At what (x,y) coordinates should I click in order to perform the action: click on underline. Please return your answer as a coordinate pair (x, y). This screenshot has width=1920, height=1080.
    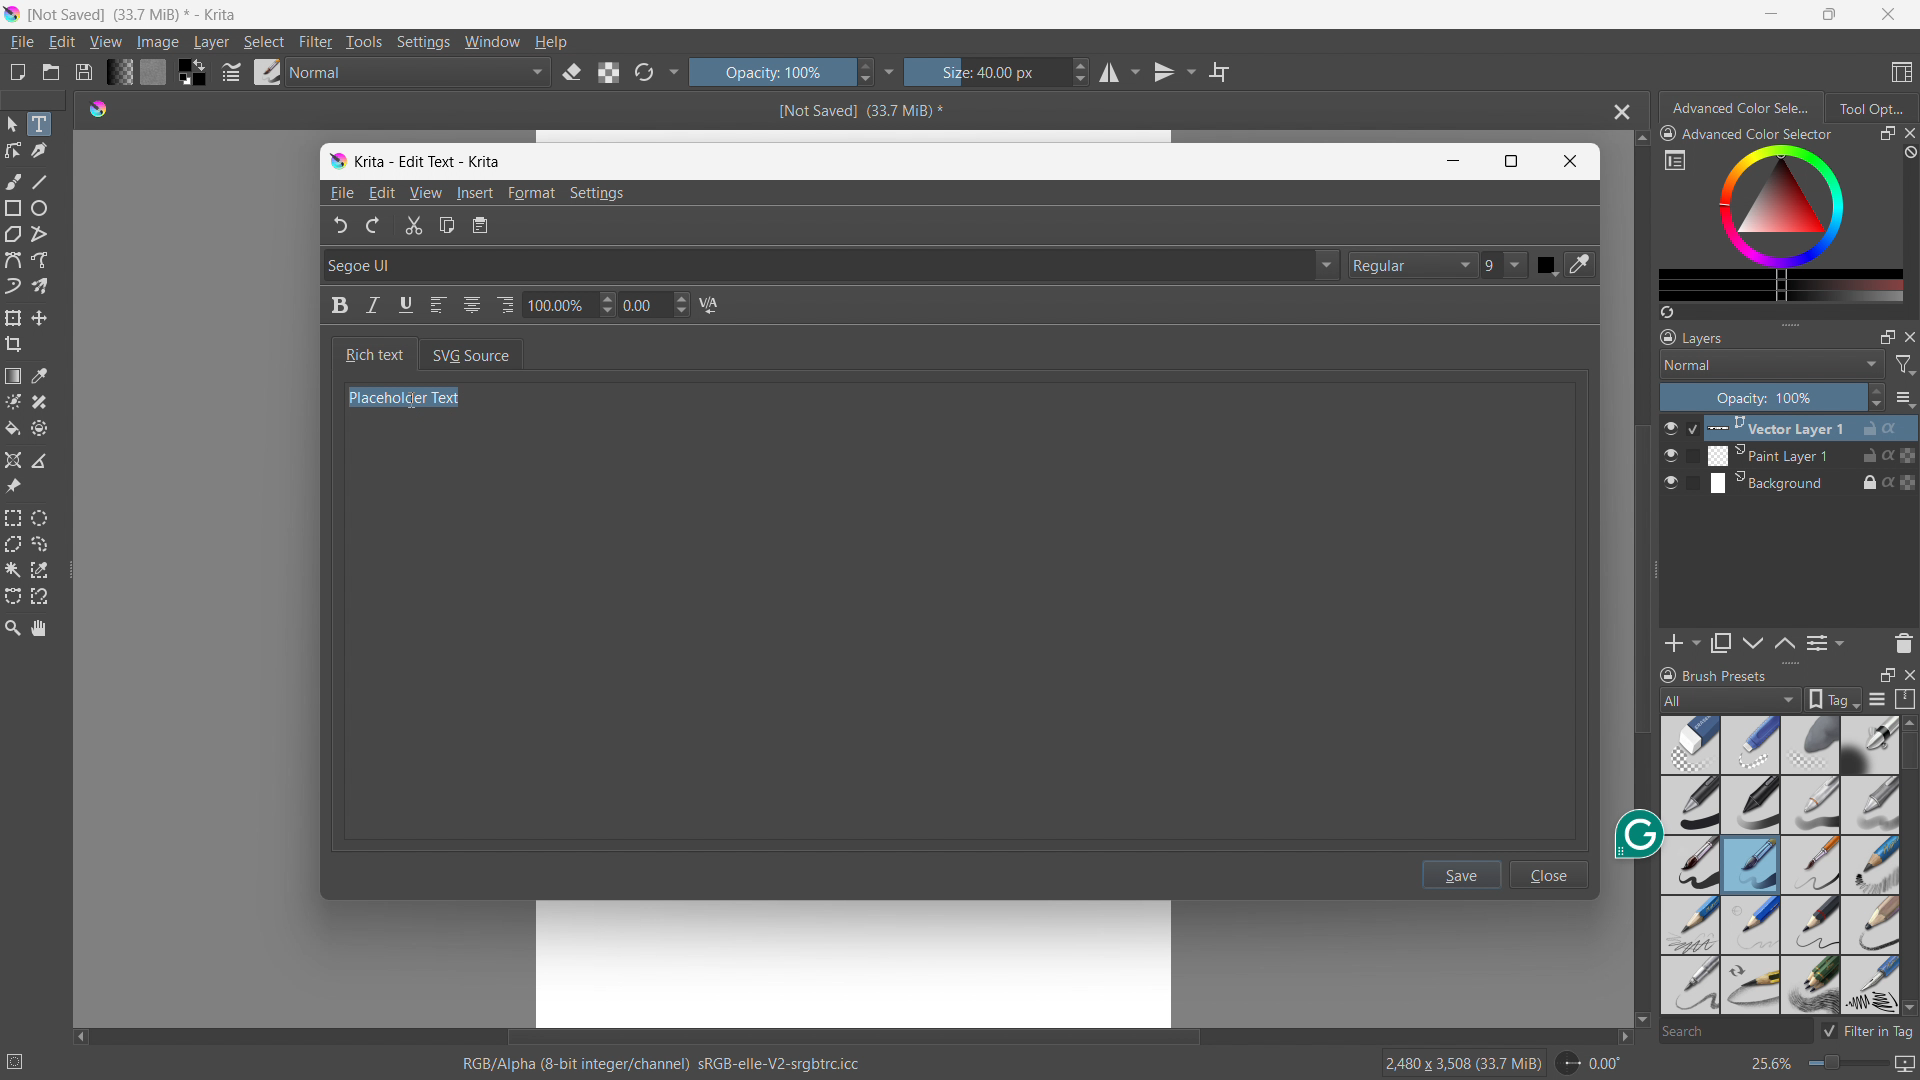
    Looking at the image, I should click on (405, 304).